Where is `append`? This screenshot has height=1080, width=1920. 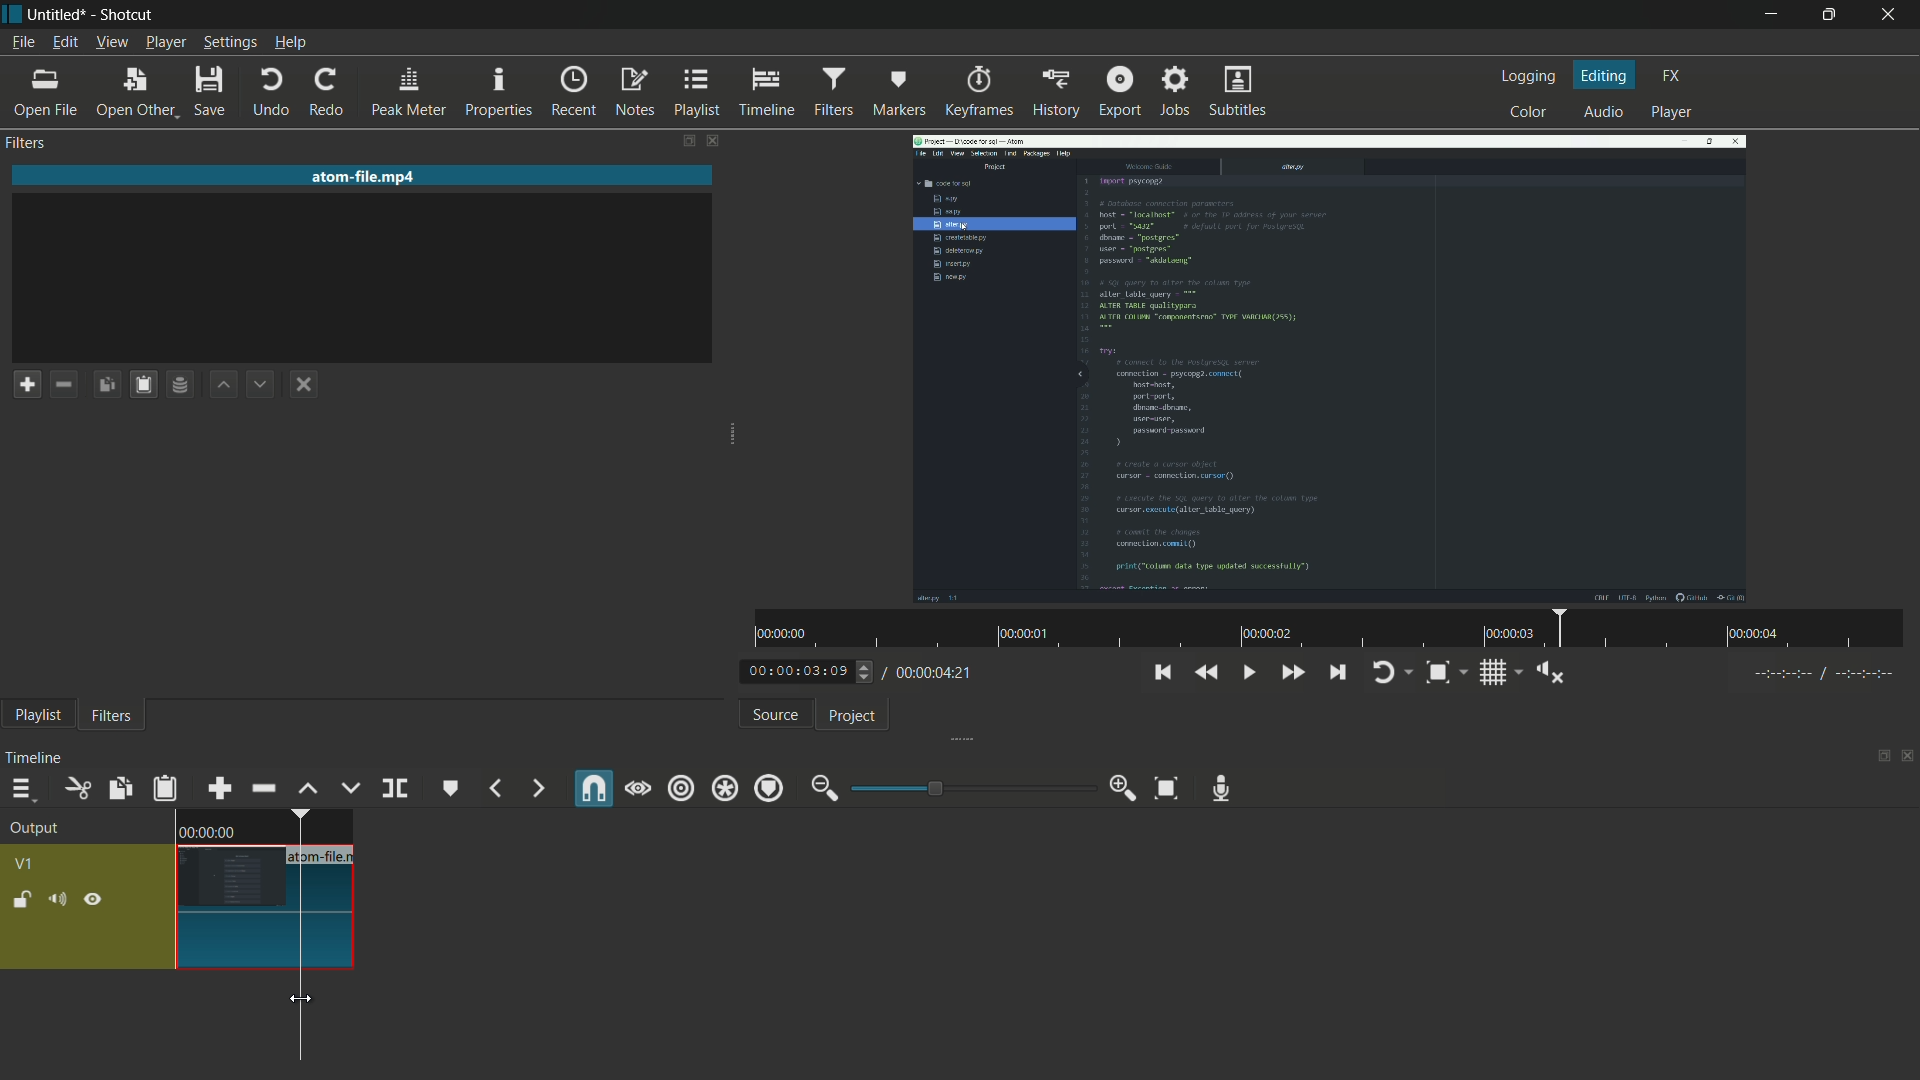
append is located at coordinates (221, 788).